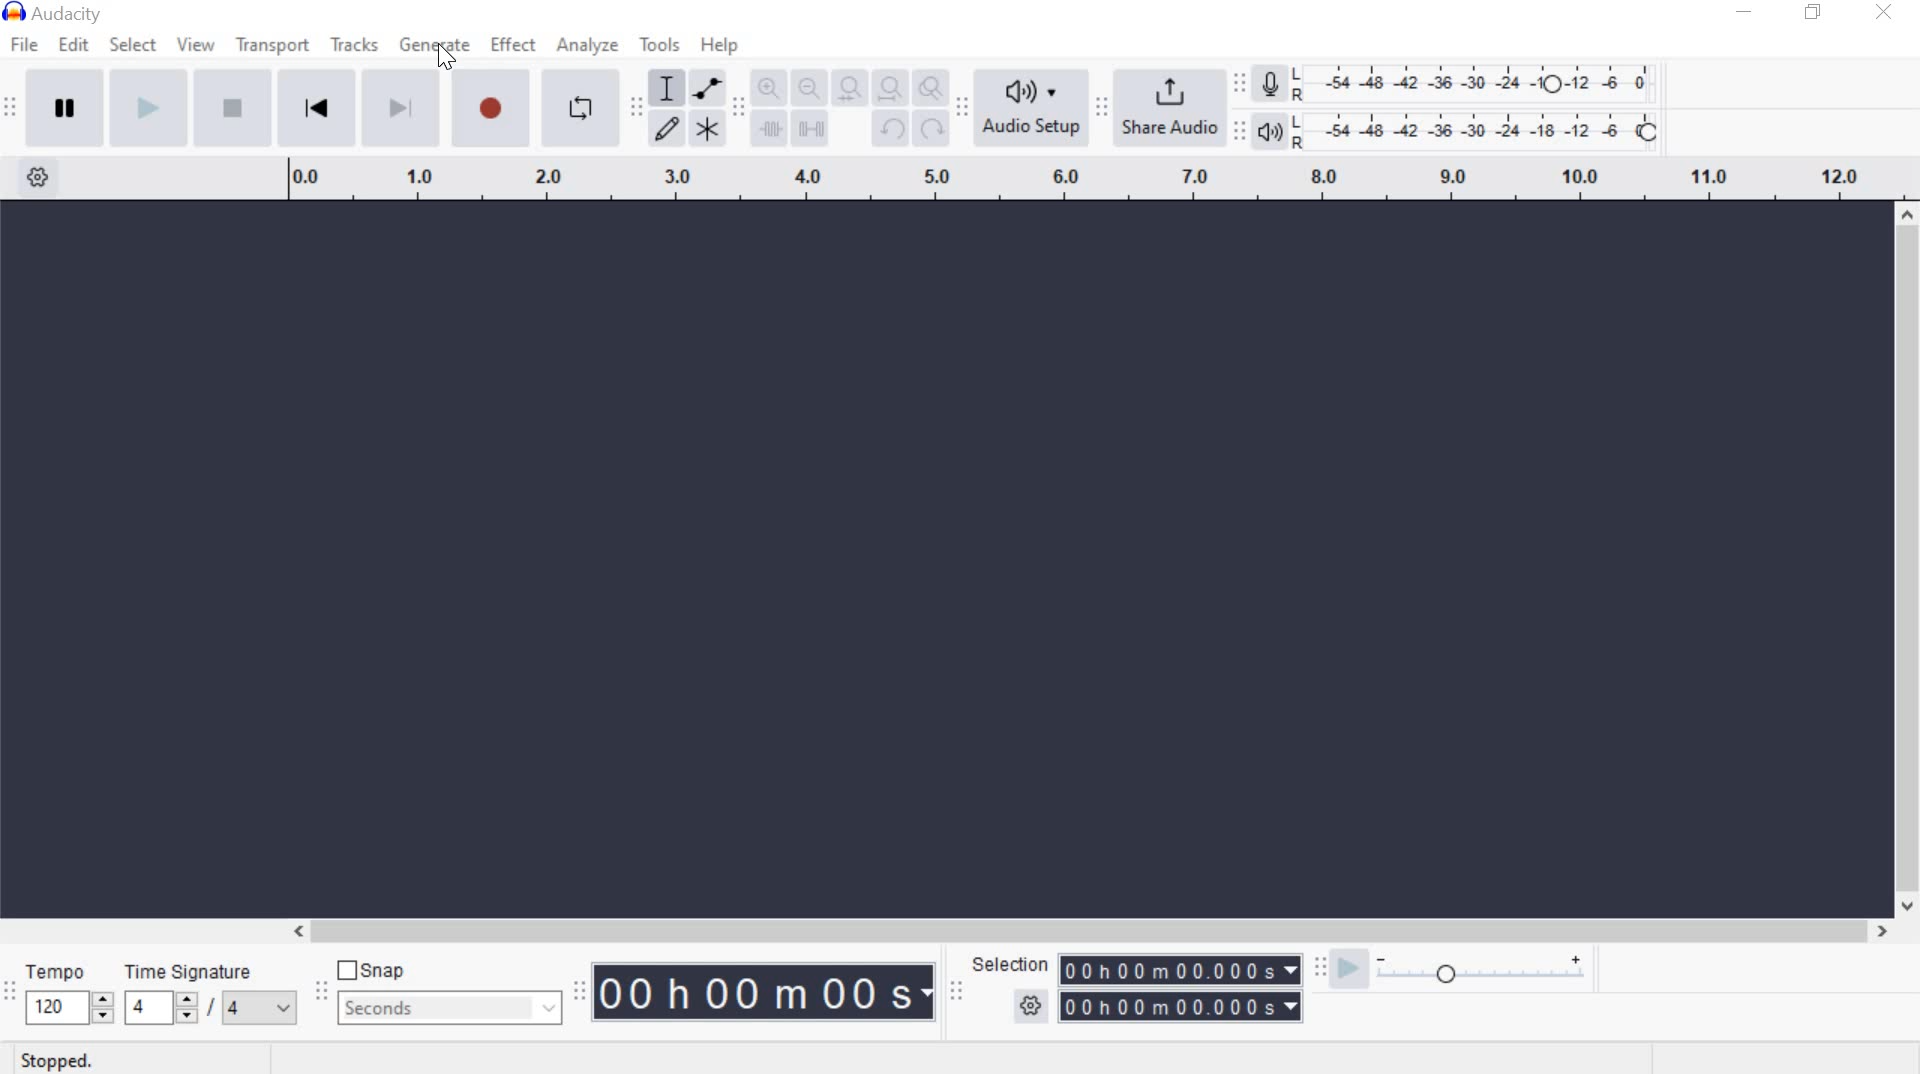 This screenshot has height=1074, width=1920. I want to click on Tools toolbar, so click(636, 106).